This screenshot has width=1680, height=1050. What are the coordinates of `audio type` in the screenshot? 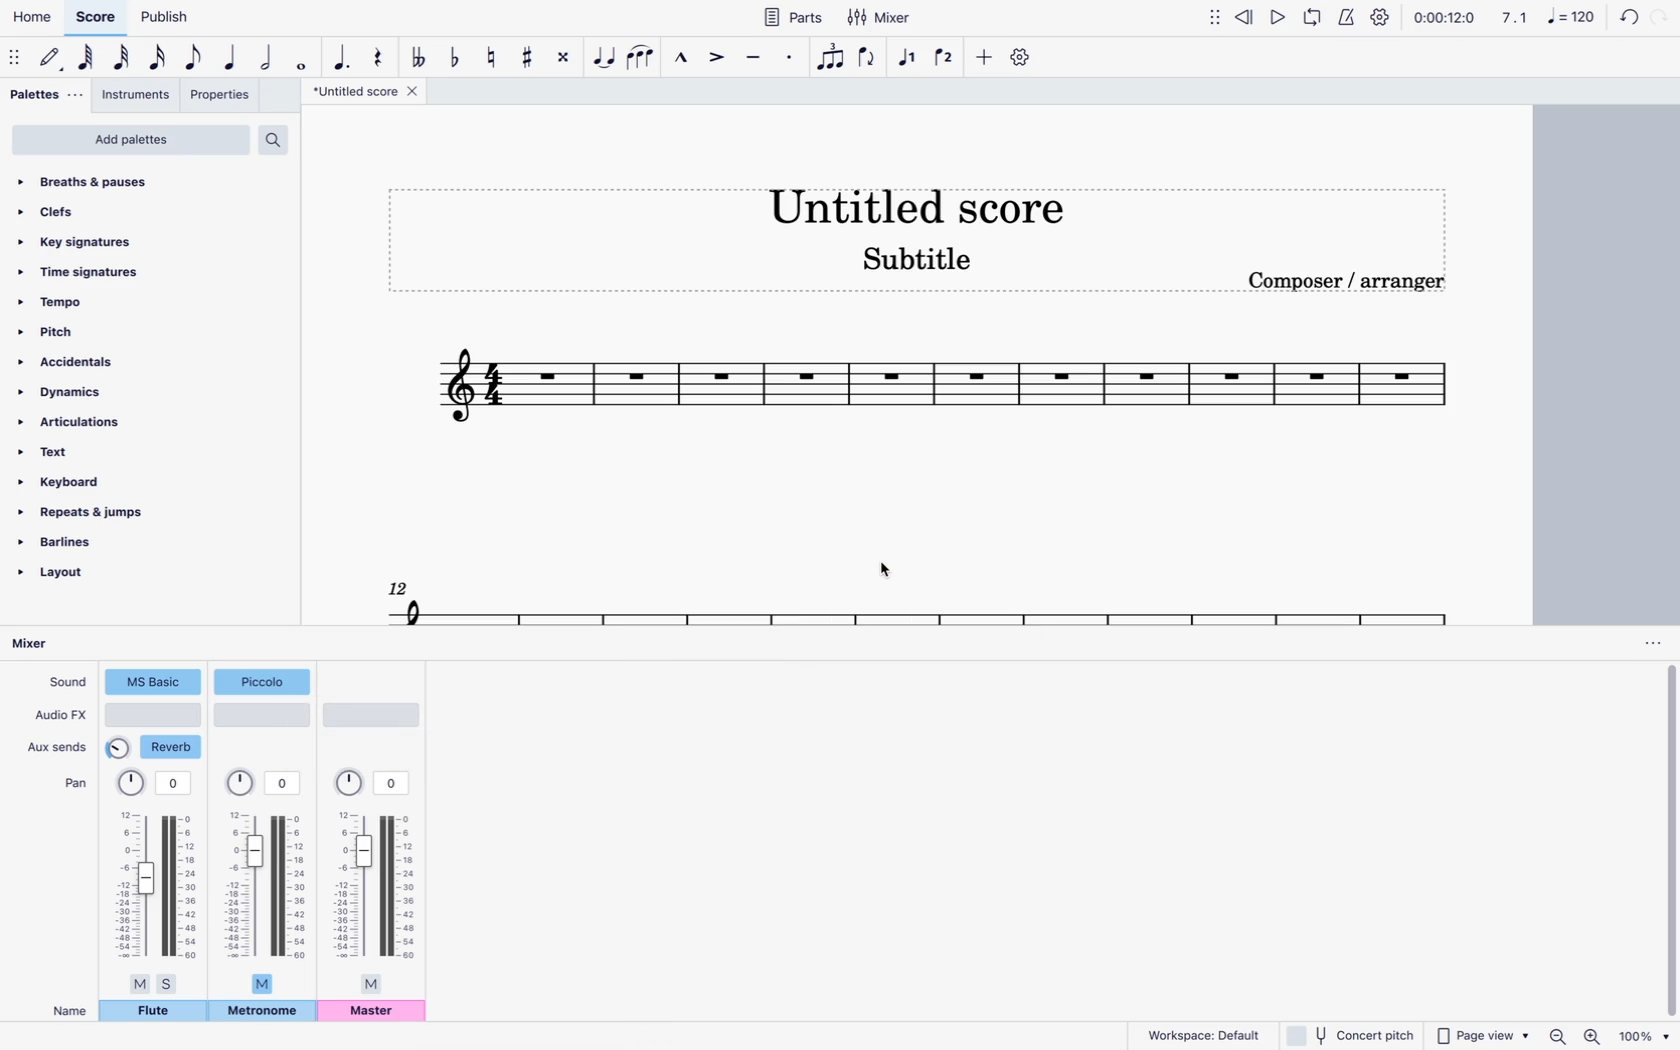 It's located at (370, 717).